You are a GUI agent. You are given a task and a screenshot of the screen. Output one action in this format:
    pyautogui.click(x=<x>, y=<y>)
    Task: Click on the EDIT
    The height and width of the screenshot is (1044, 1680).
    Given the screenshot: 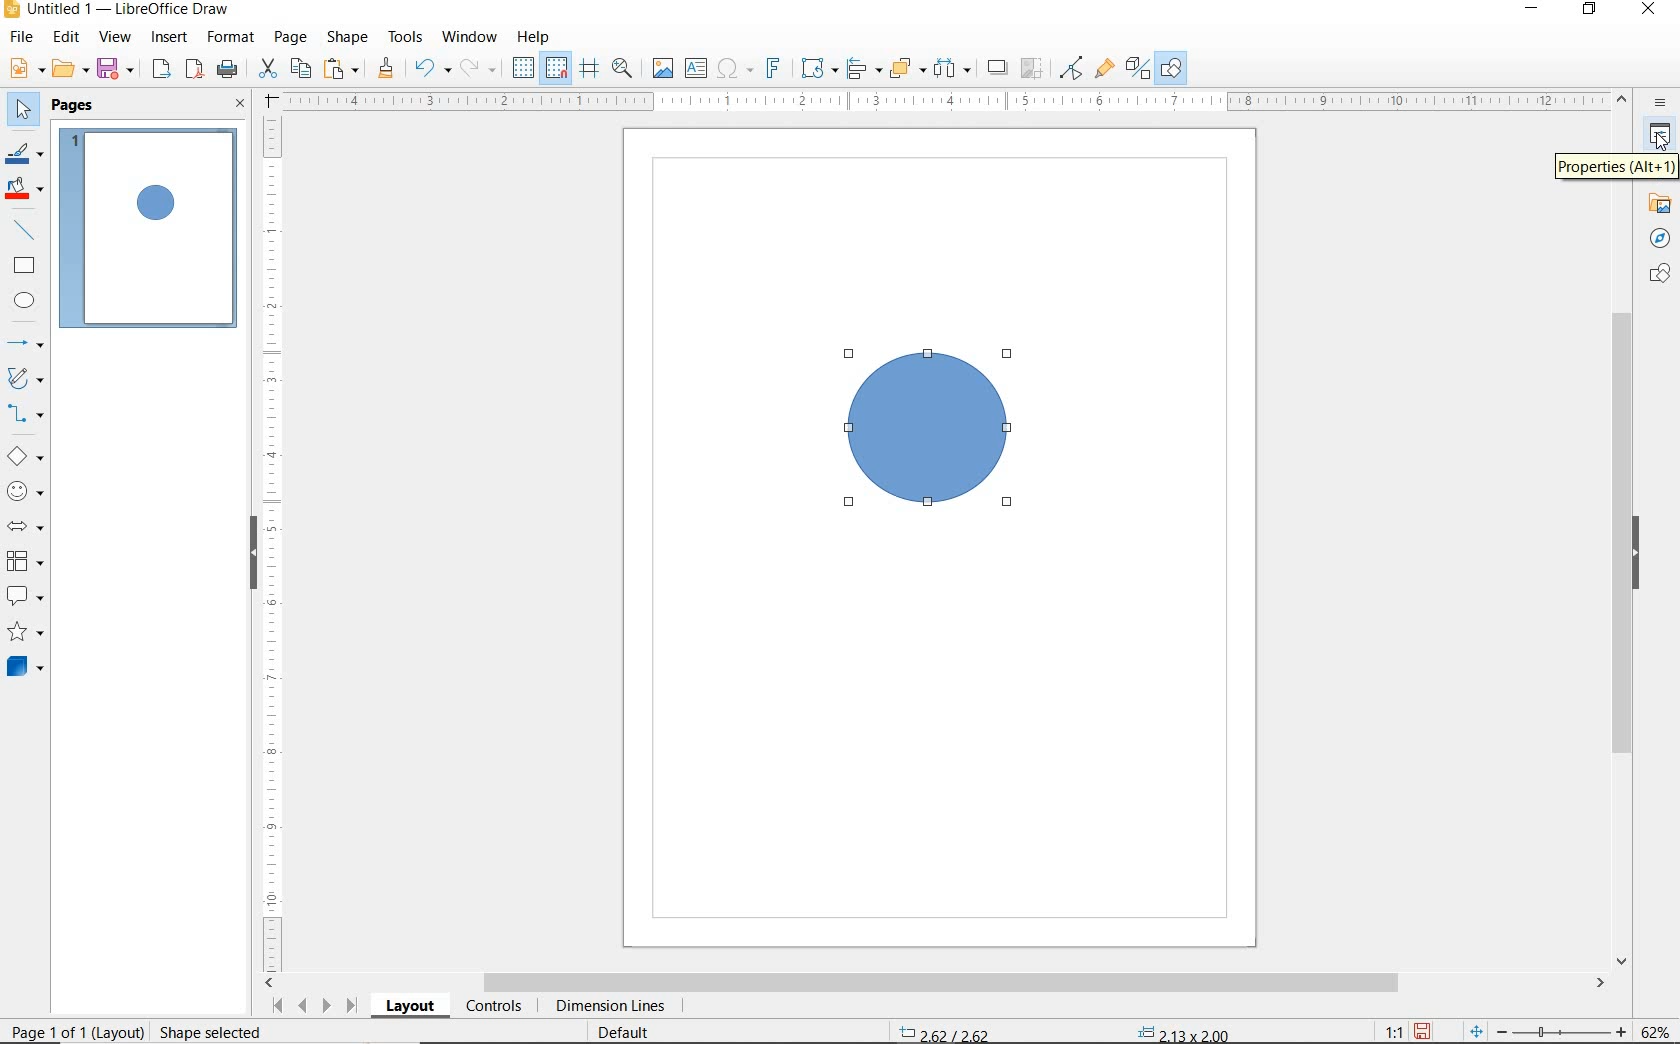 What is the action you would take?
    pyautogui.click(x=68, y=37)
    